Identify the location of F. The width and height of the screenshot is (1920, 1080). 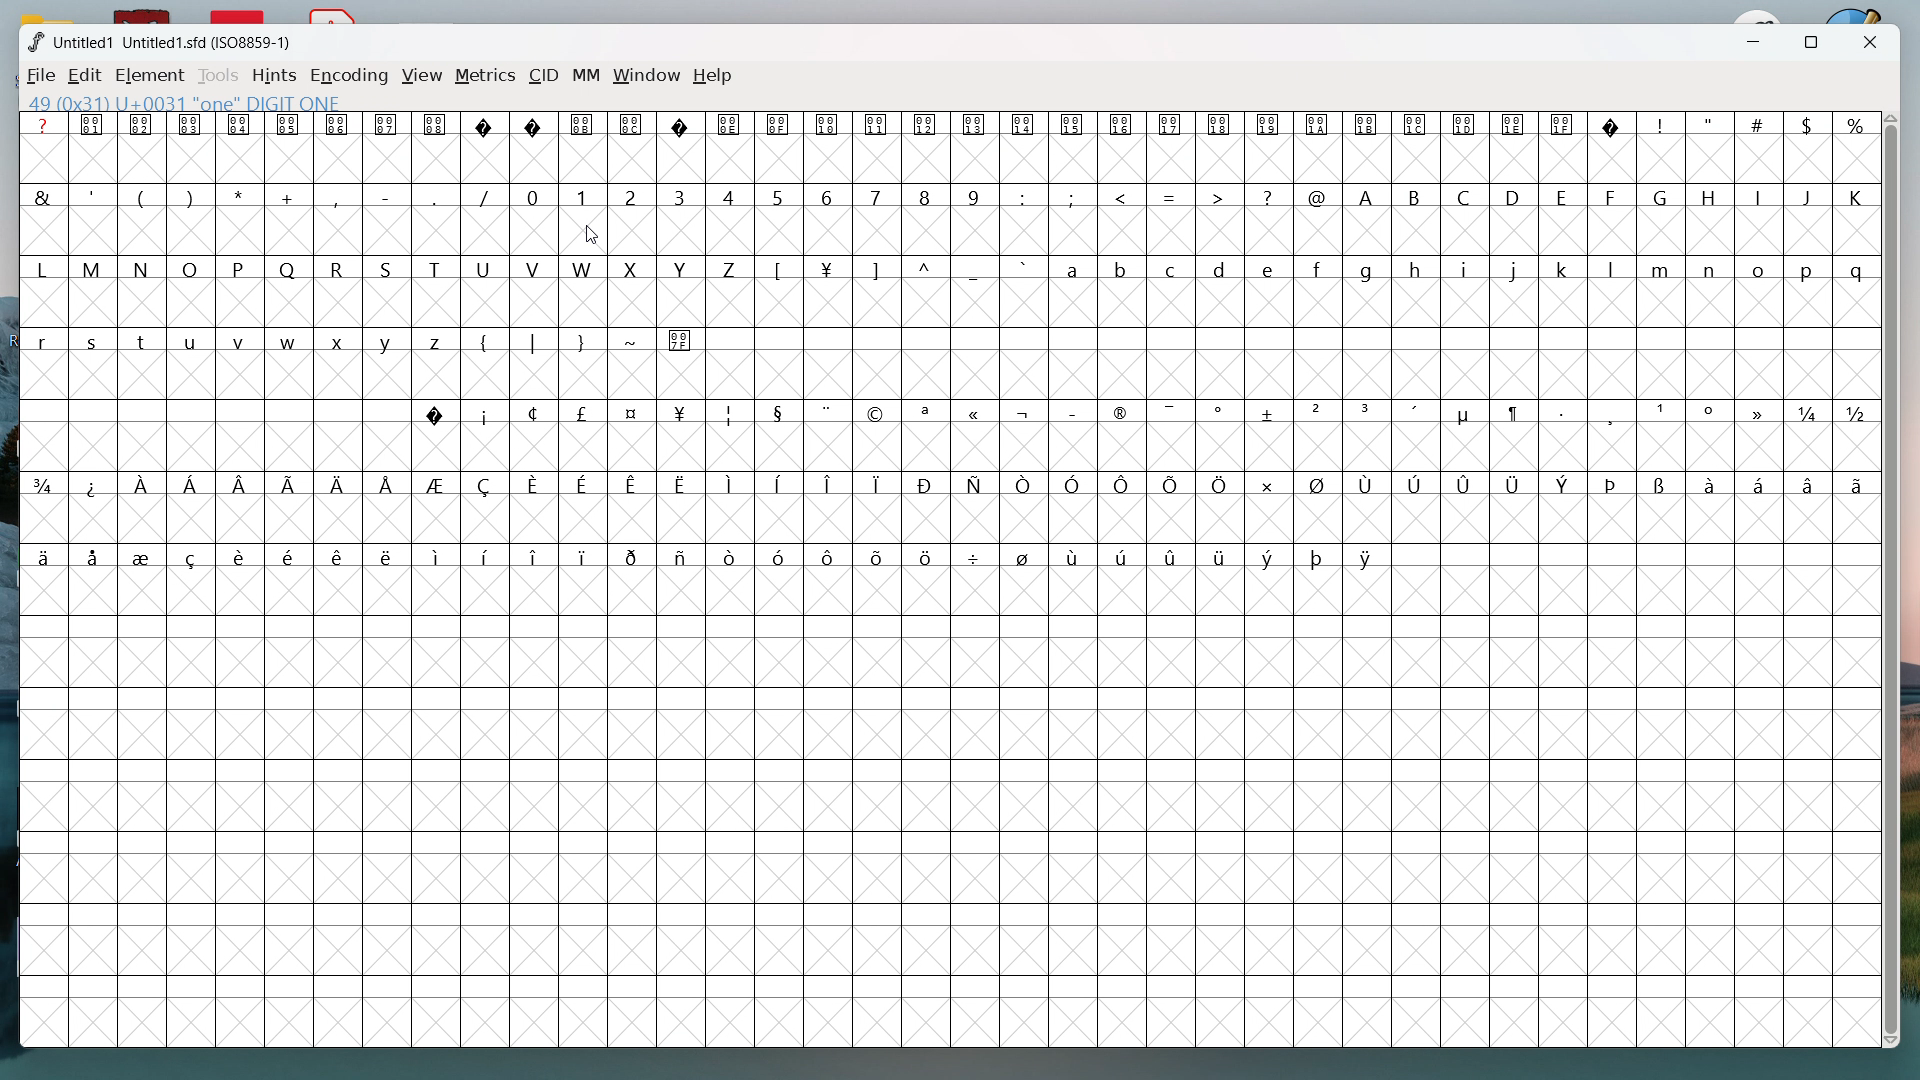
(1612, 194).